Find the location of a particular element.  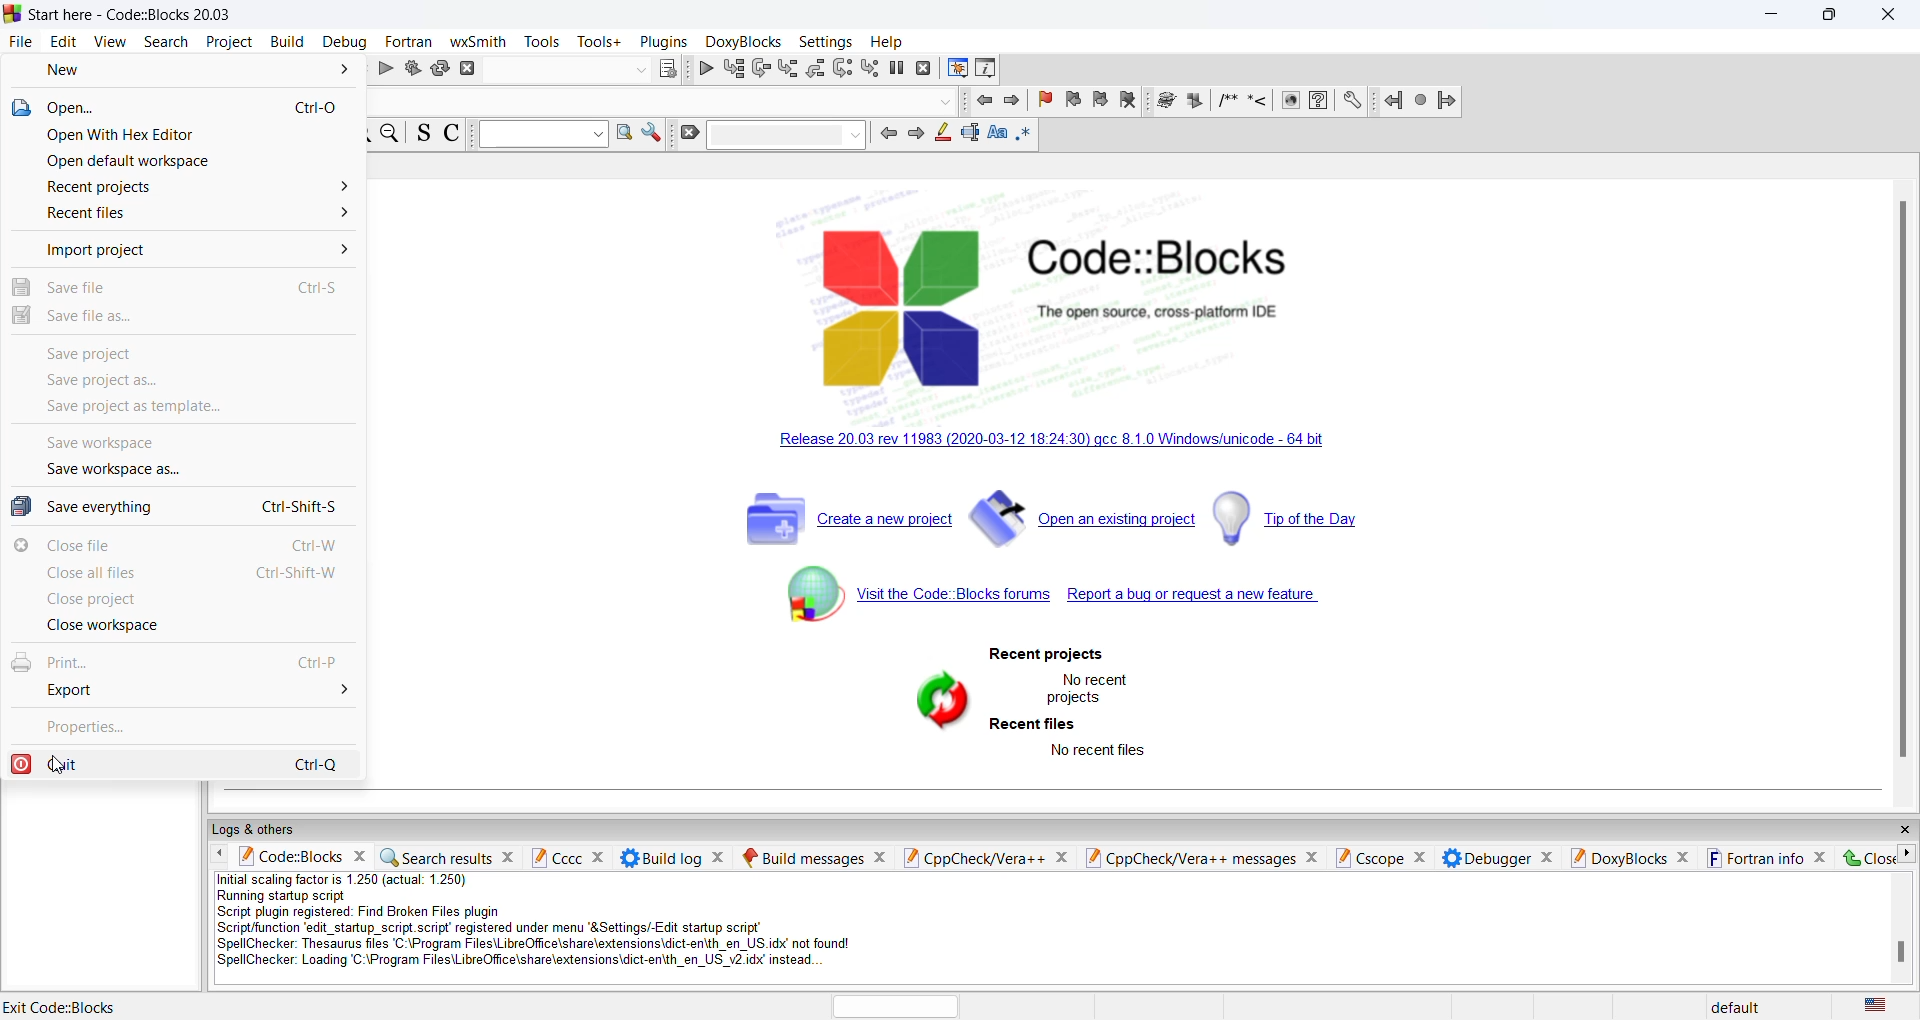

default is located at coordinates (1736, 1004).